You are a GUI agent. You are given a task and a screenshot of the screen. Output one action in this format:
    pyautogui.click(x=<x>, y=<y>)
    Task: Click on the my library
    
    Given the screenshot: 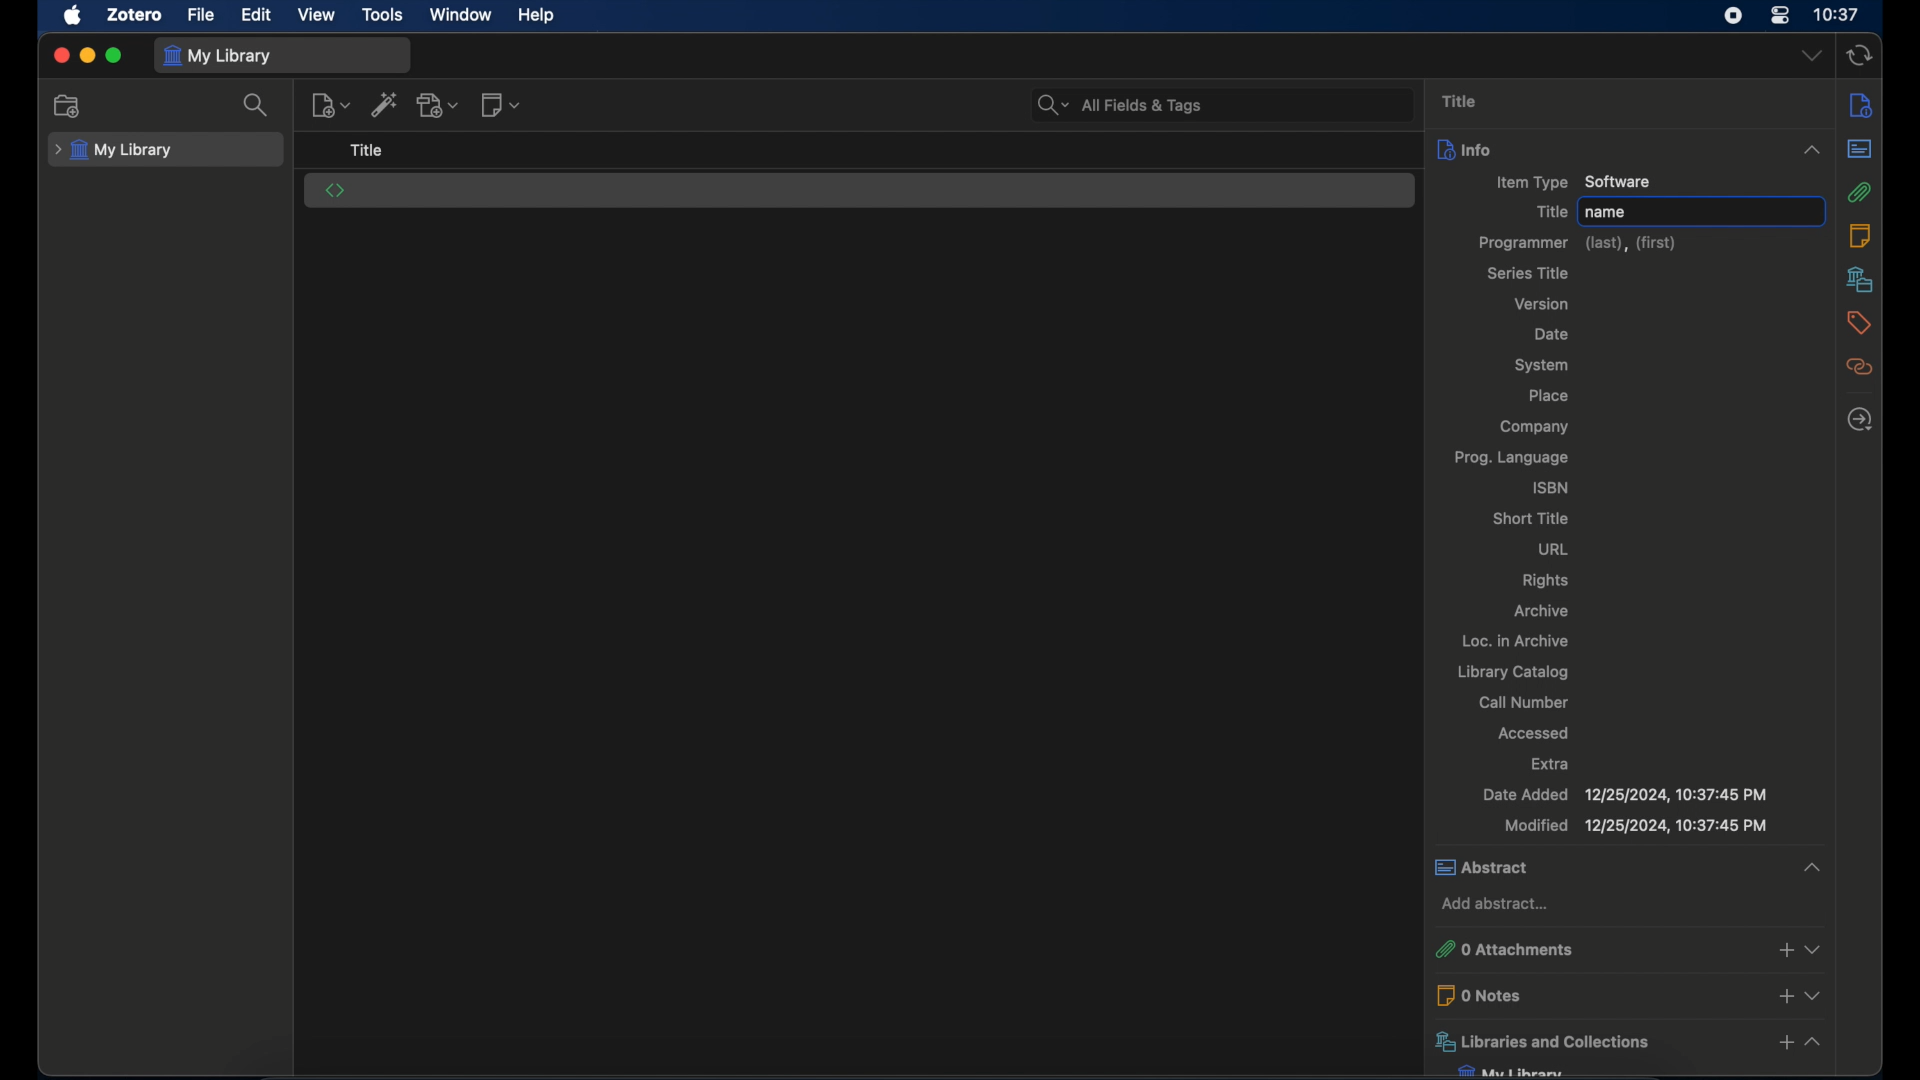 What is the action you would take?
    pyautogui.click(x=114, y=150)
    